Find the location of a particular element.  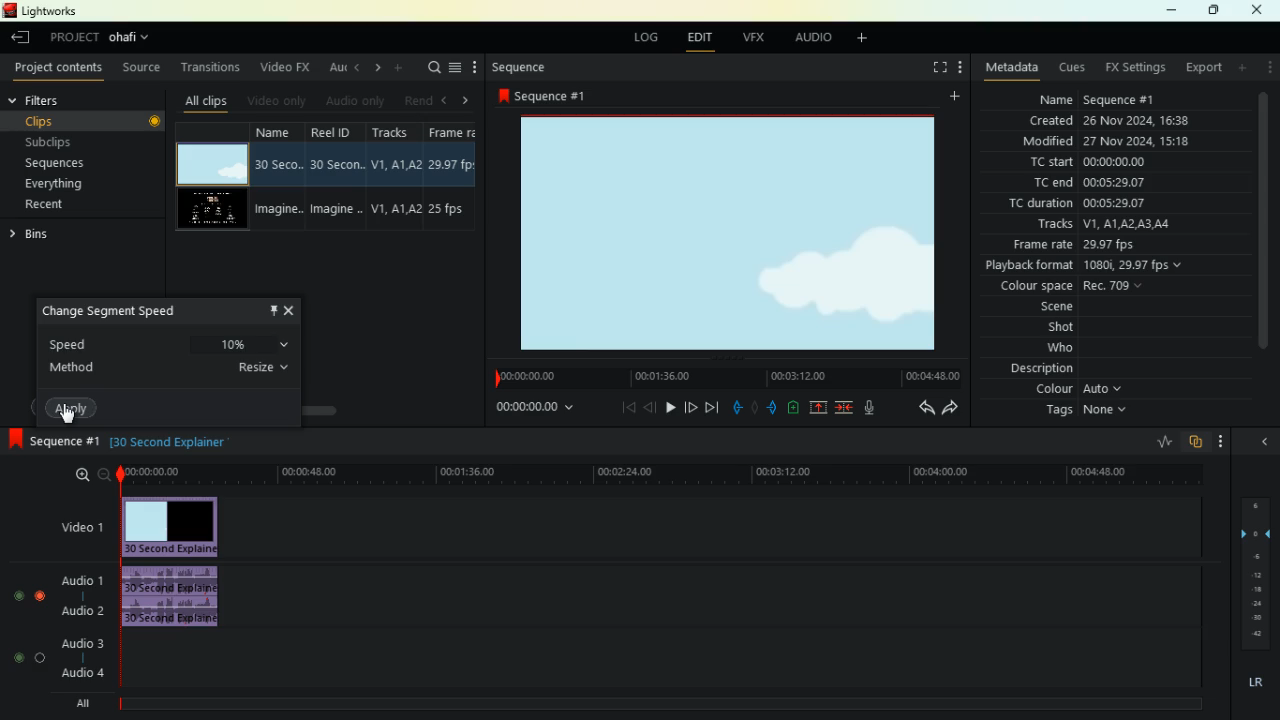

edit is located at coordinates (705, 40).